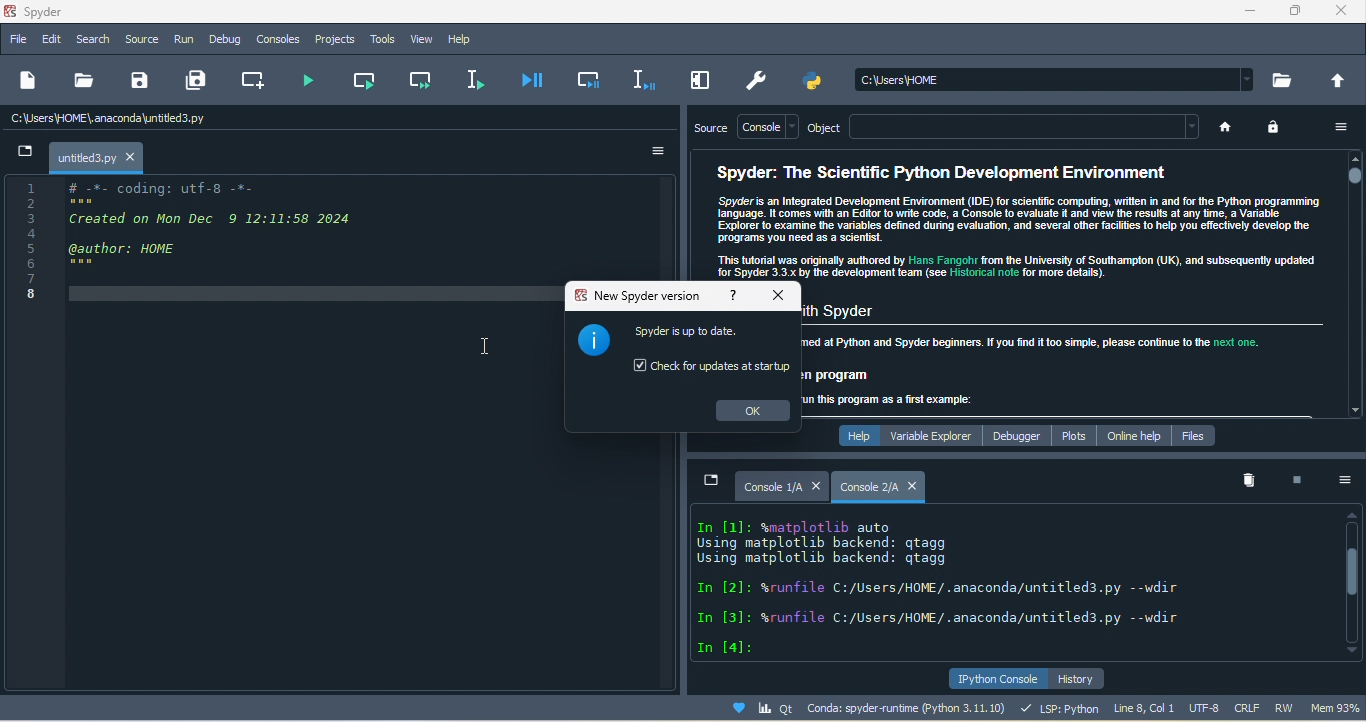 Image resolution: width=1366 pixels, height=722 pixels. I want to click on projects, so click(338, 39).